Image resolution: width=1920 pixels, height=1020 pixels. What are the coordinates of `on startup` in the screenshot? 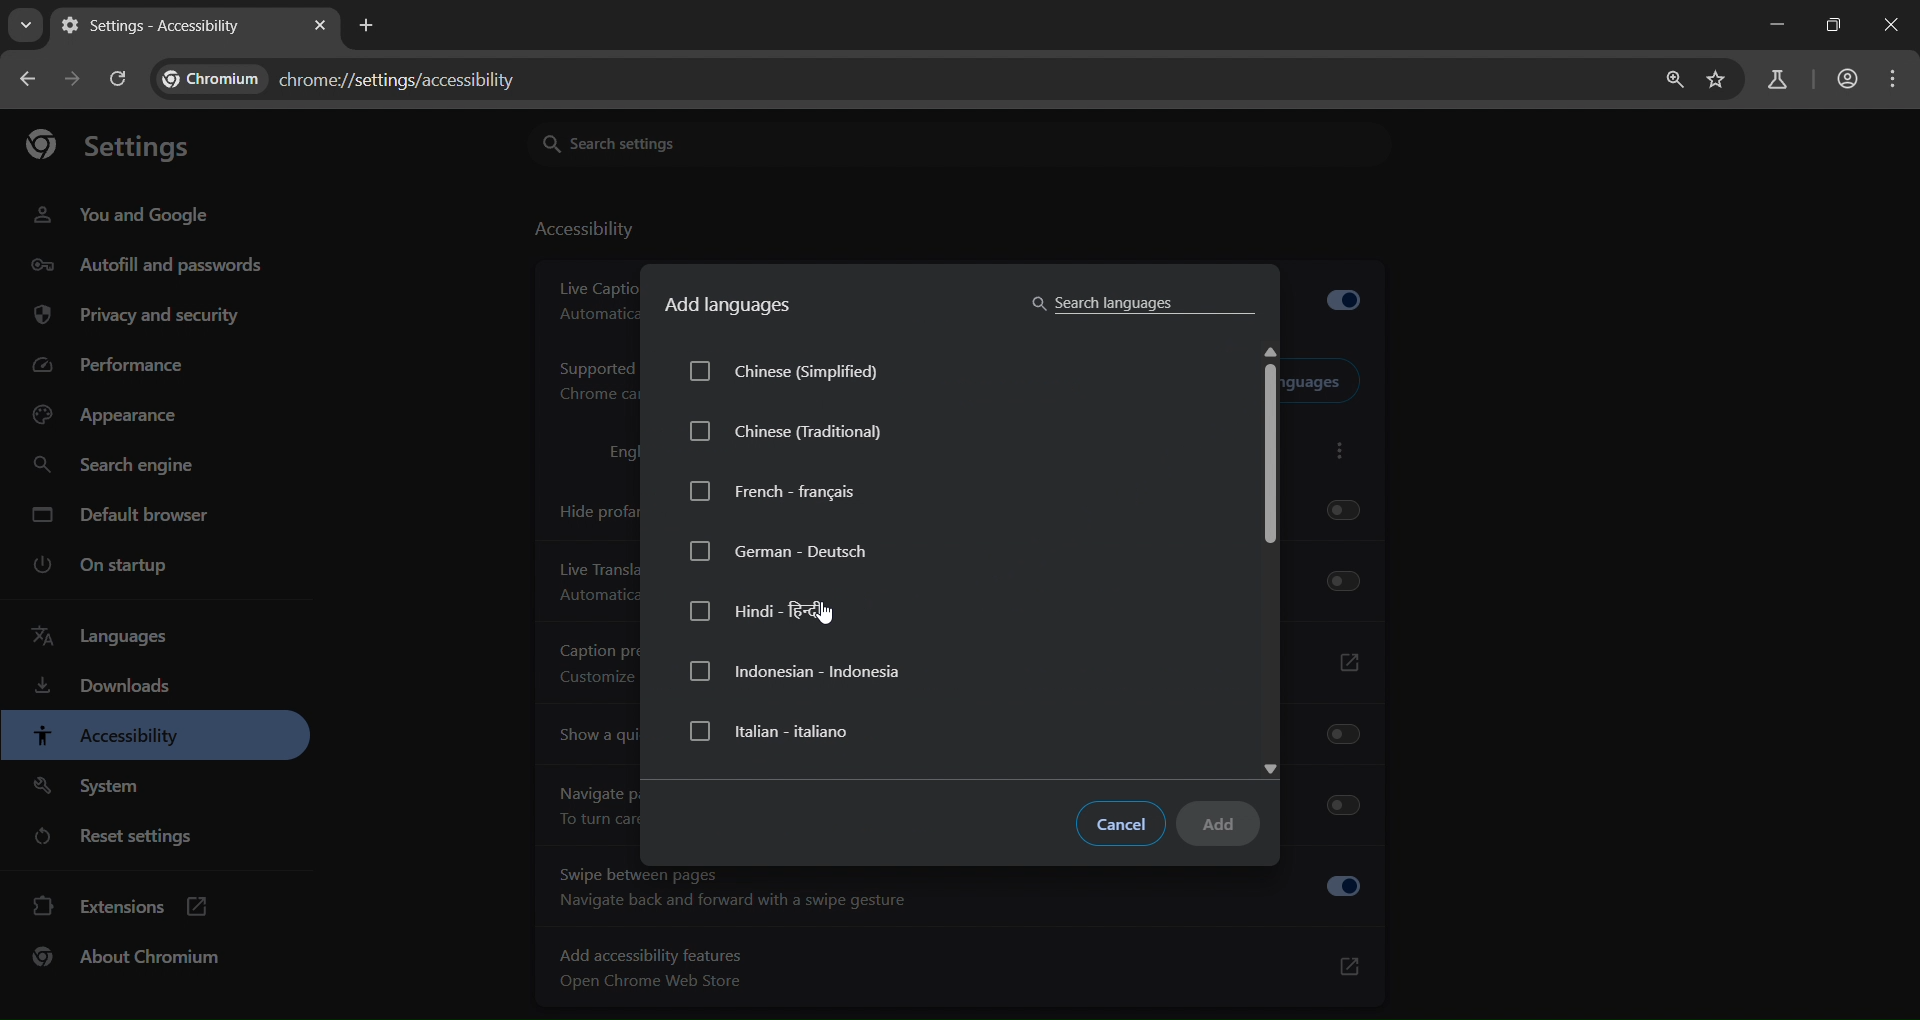 It's located at (97, 567).